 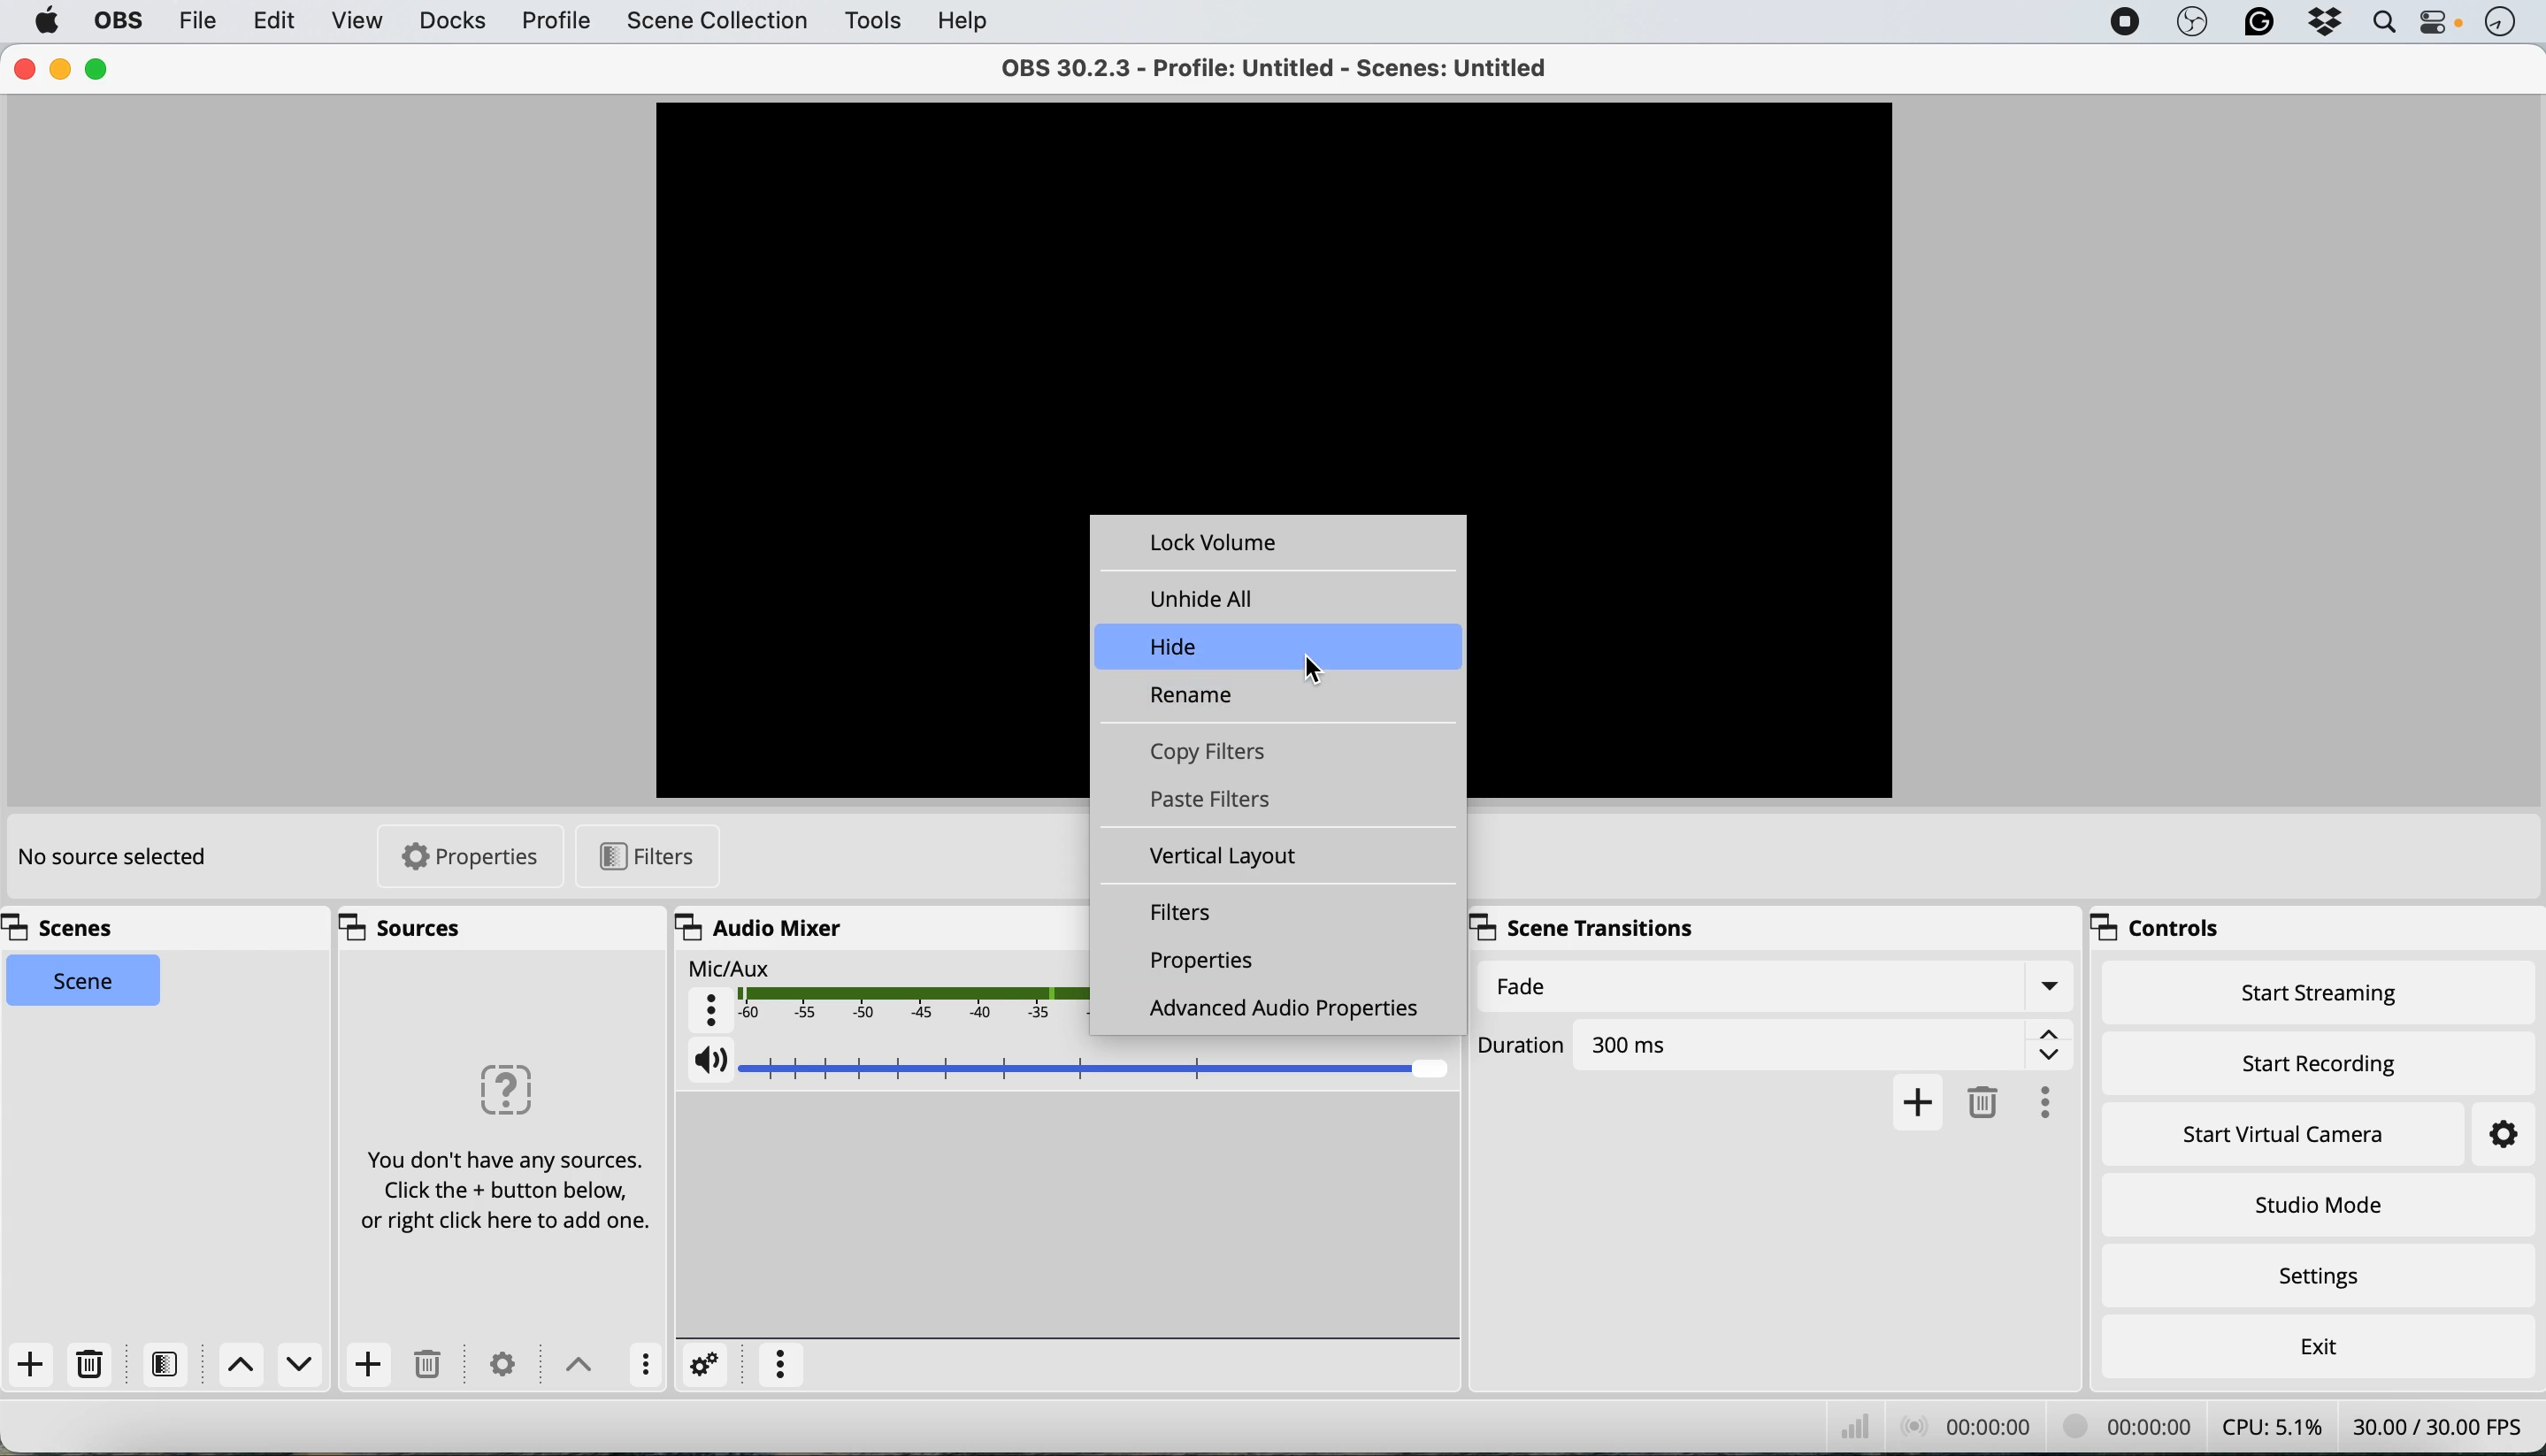 What do you see at coordinates (2337, 1279) in the screenshot?
I see `settings` at bounding box center [2337, 1279].